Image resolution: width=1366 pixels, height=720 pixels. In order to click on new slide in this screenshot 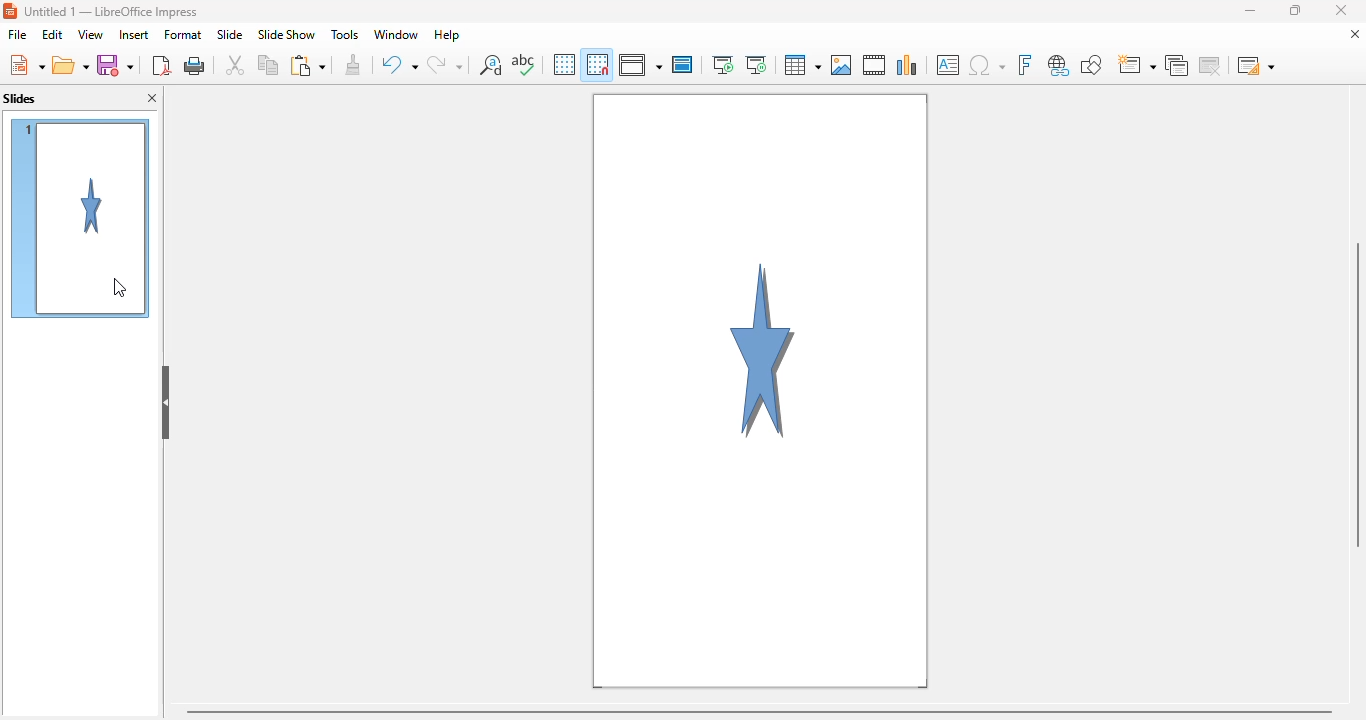, I will do `click(1137, 64)`.